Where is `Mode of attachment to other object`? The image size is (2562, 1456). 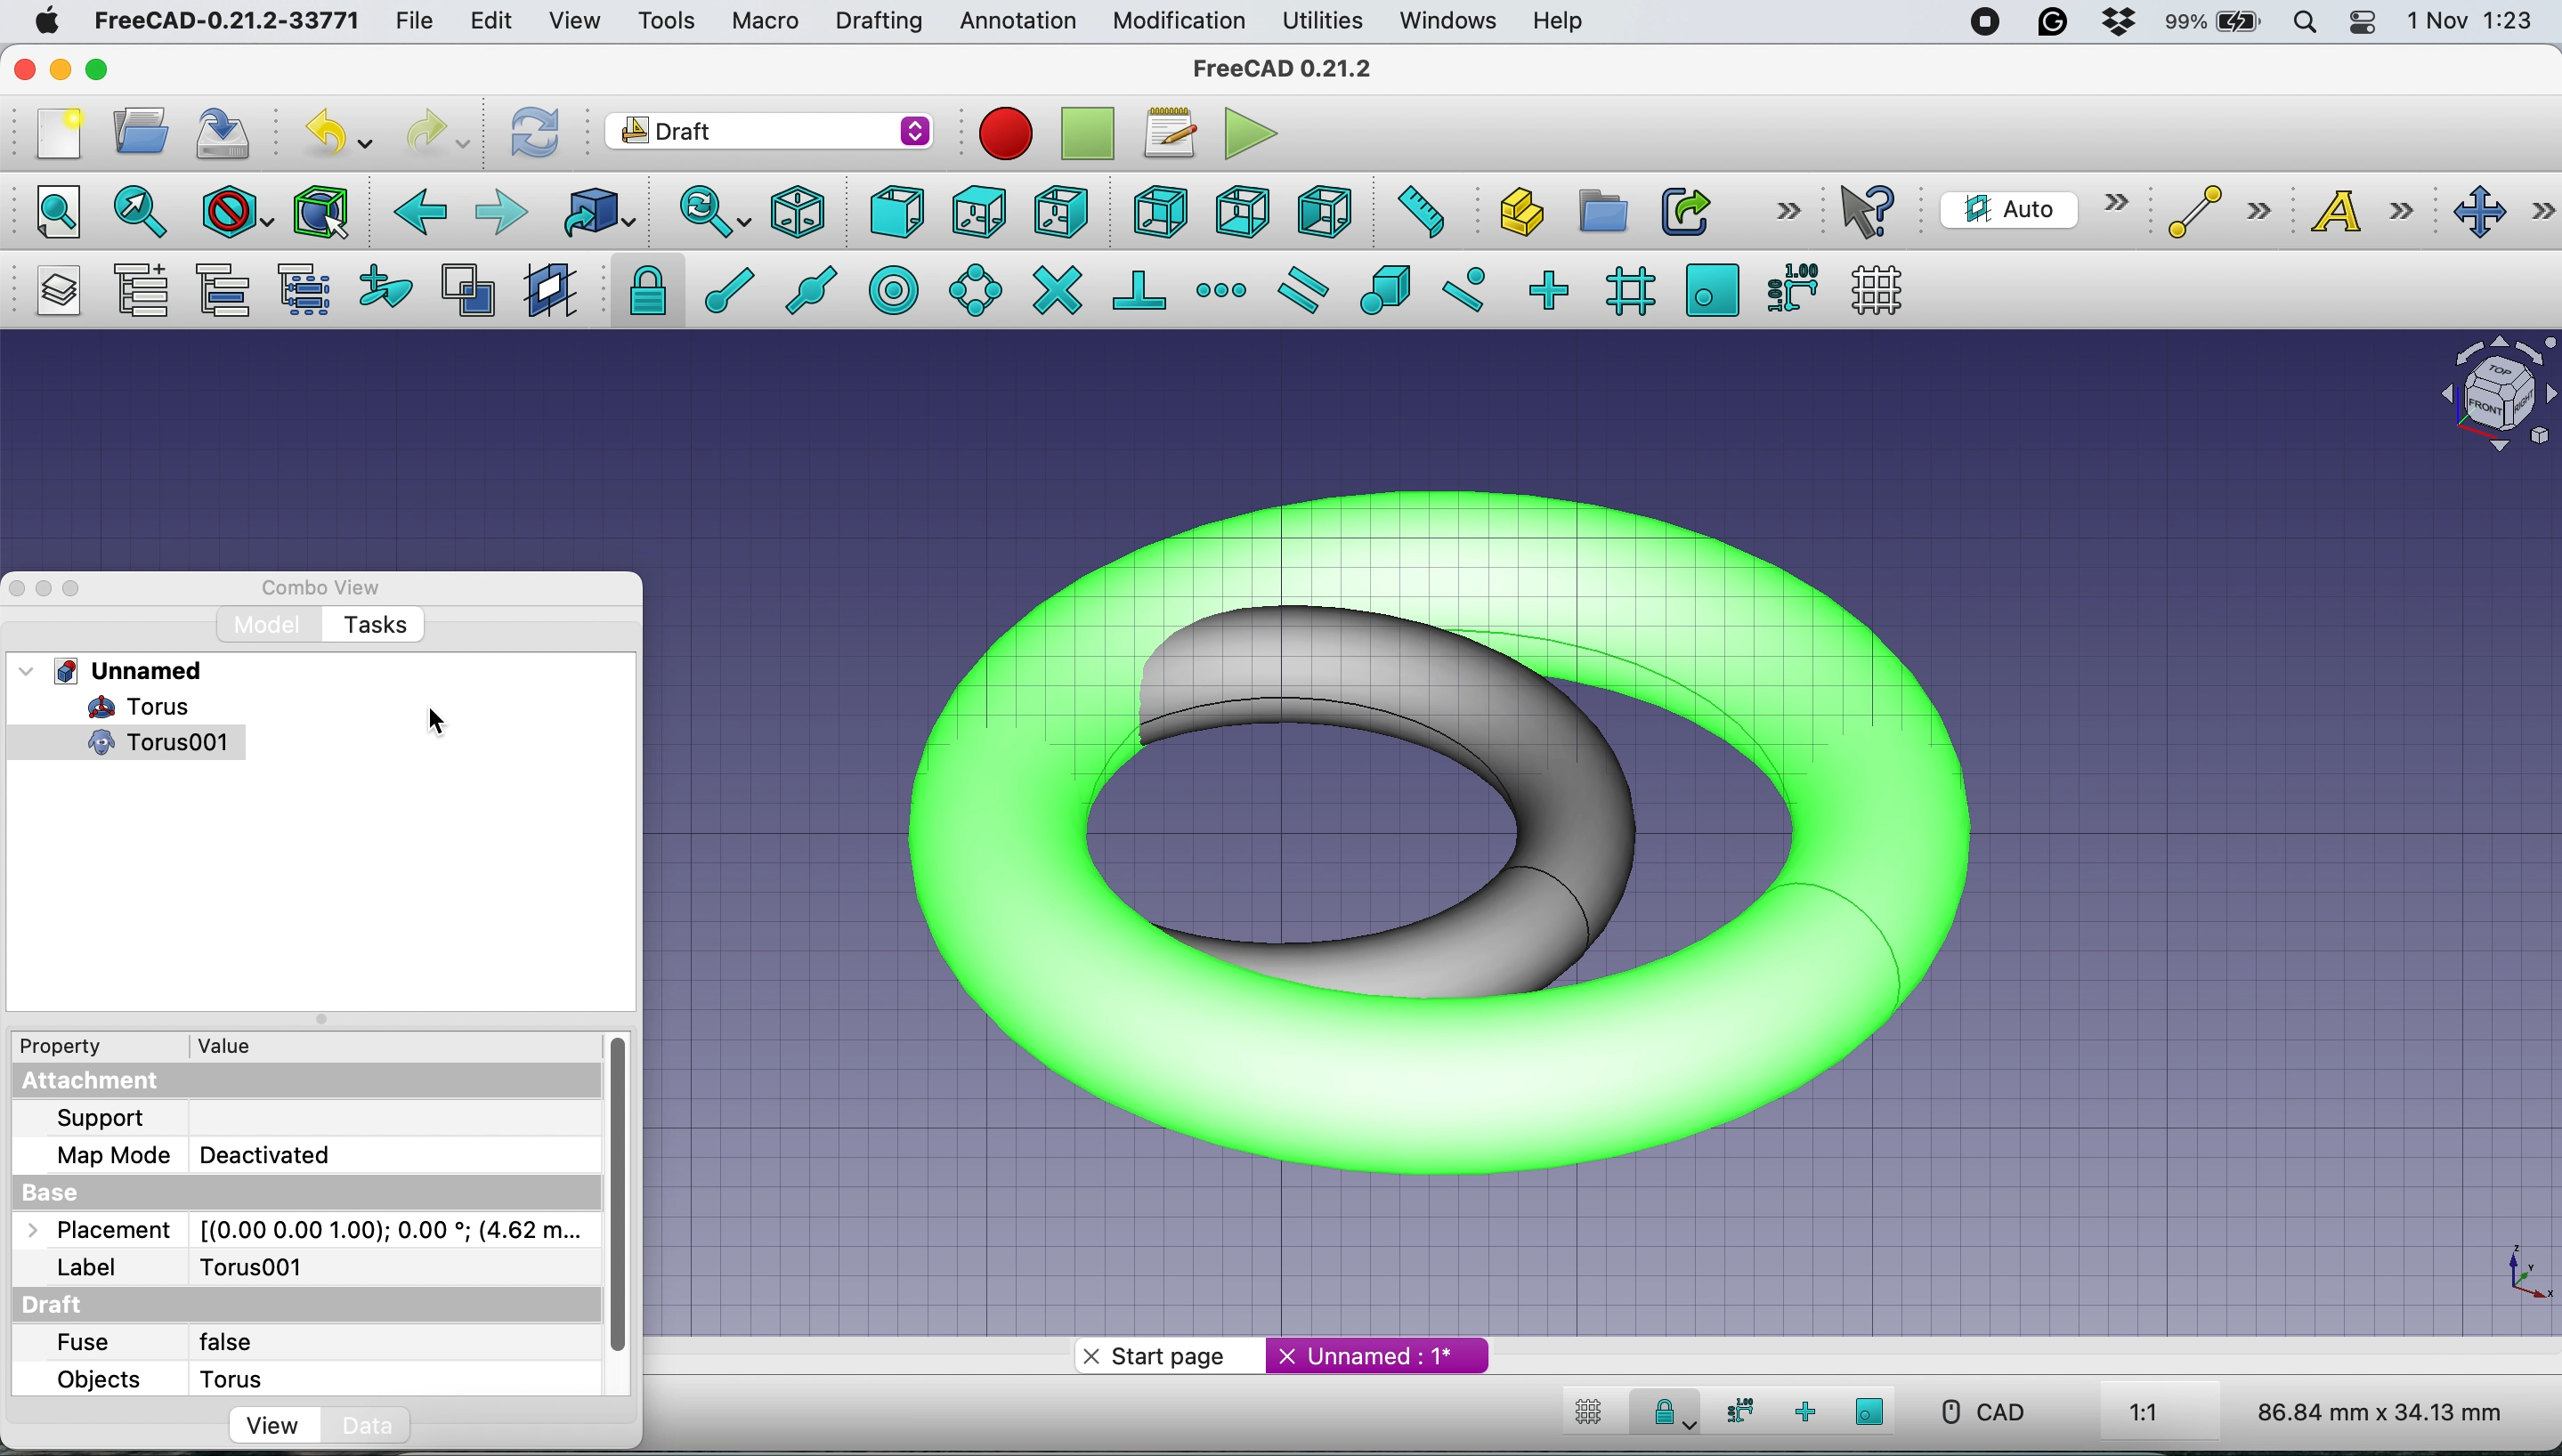
Mode of attachment to other object is located at coordinates (393, 1155).